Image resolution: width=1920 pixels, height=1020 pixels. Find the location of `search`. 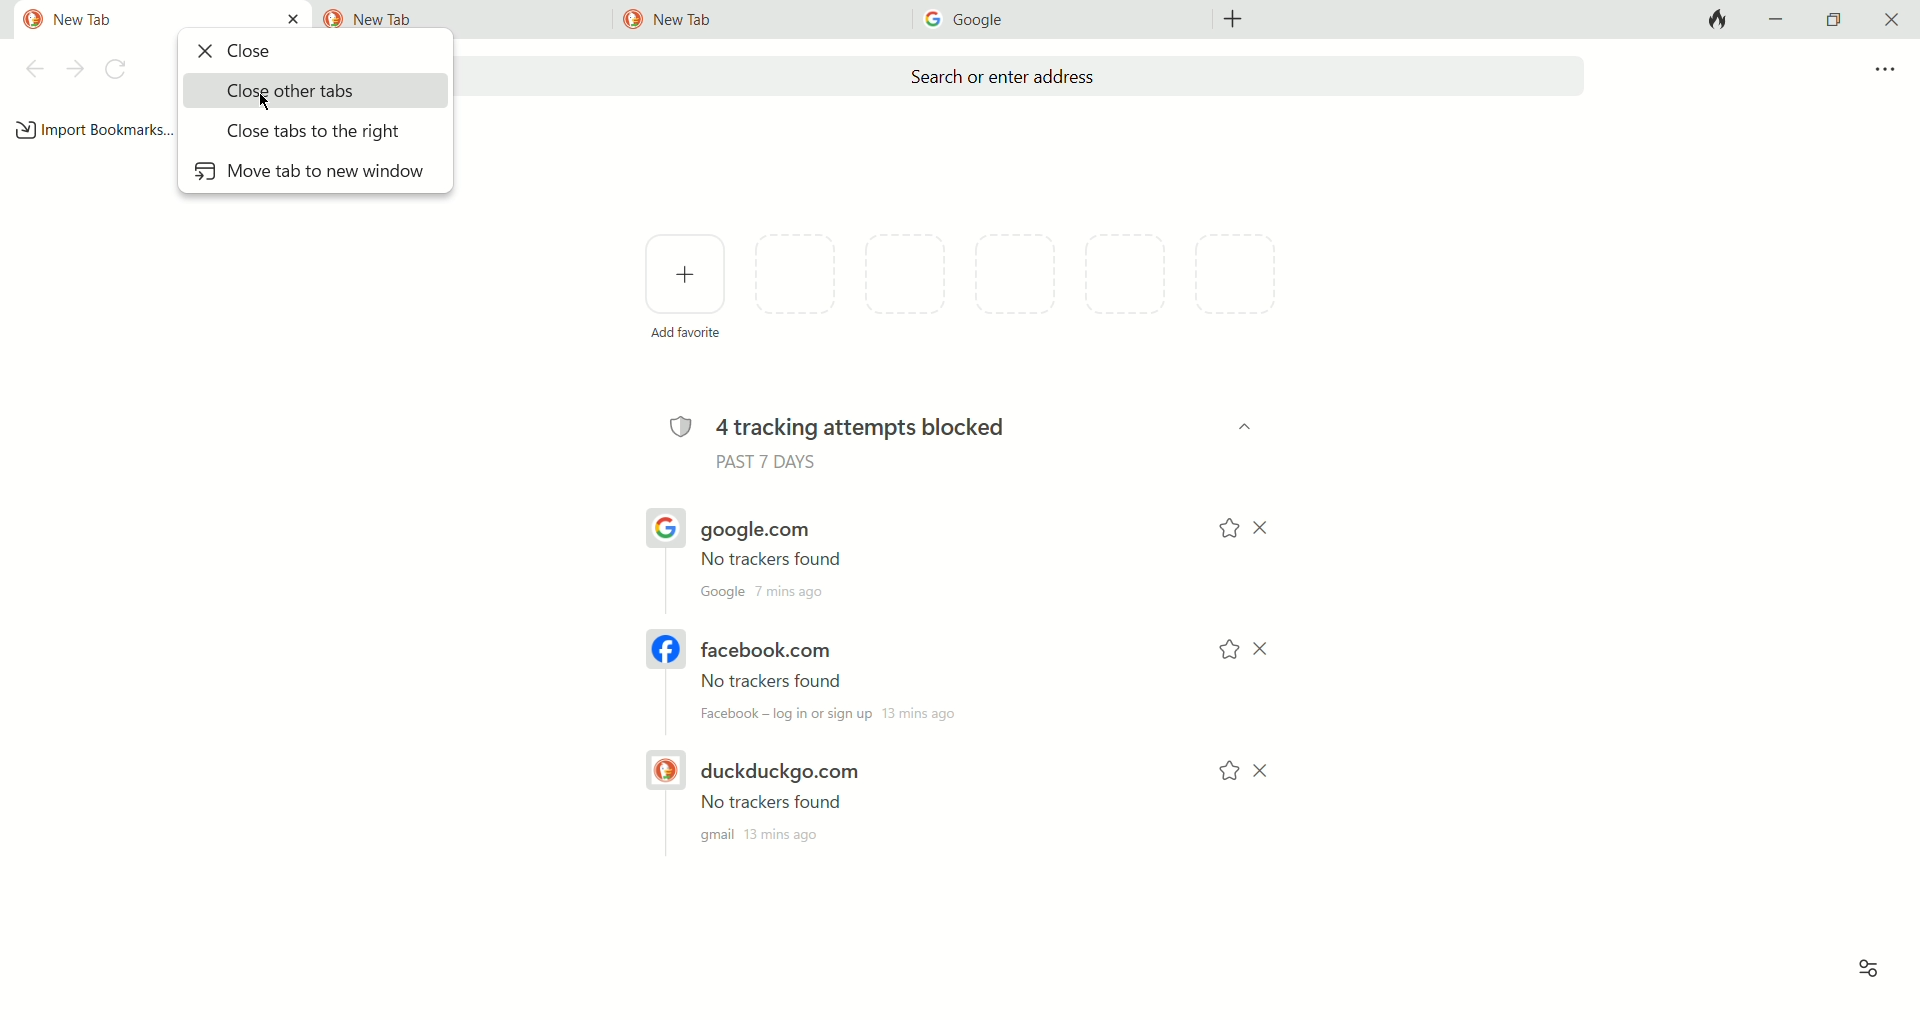

search is located at coordinates (1042, 75).